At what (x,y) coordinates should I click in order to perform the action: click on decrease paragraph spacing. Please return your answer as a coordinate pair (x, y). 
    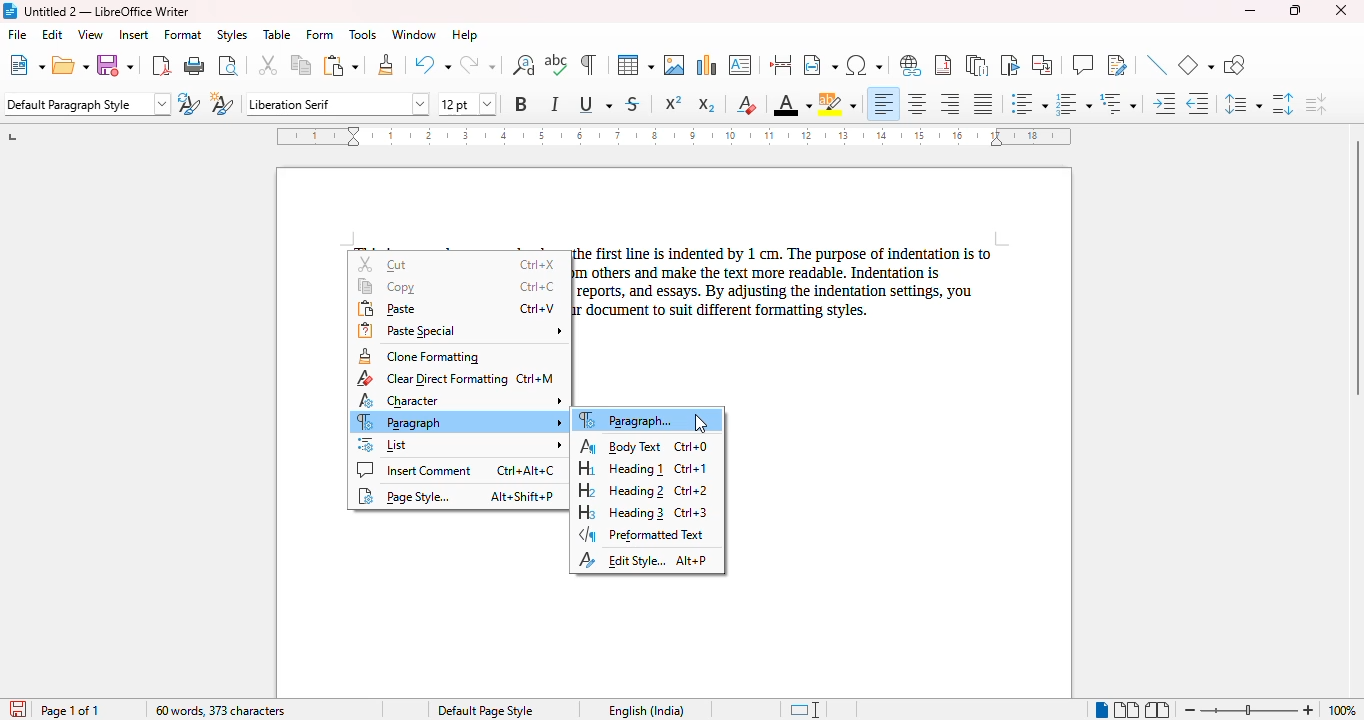
    Looking at the image, I should click on (1315, 103).